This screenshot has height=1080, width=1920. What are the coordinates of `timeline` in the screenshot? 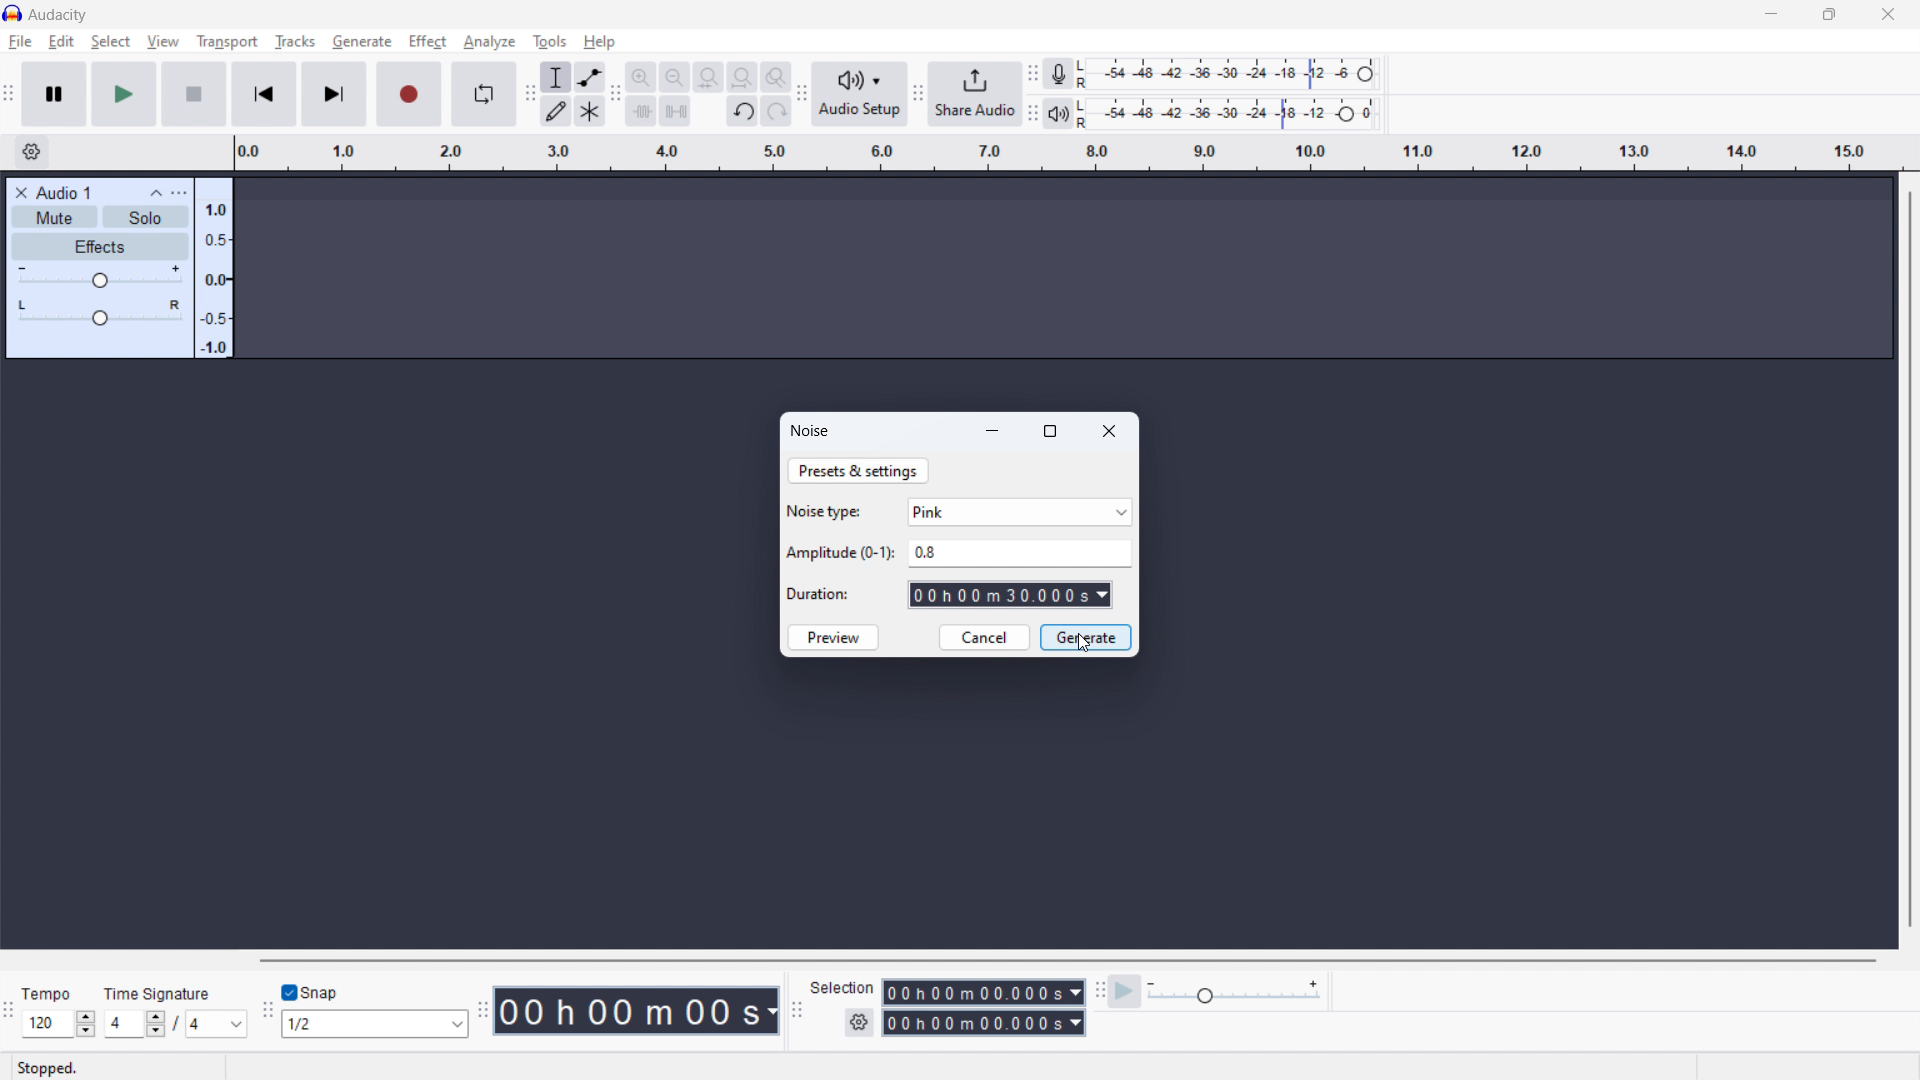 It's located at (1065, 154).